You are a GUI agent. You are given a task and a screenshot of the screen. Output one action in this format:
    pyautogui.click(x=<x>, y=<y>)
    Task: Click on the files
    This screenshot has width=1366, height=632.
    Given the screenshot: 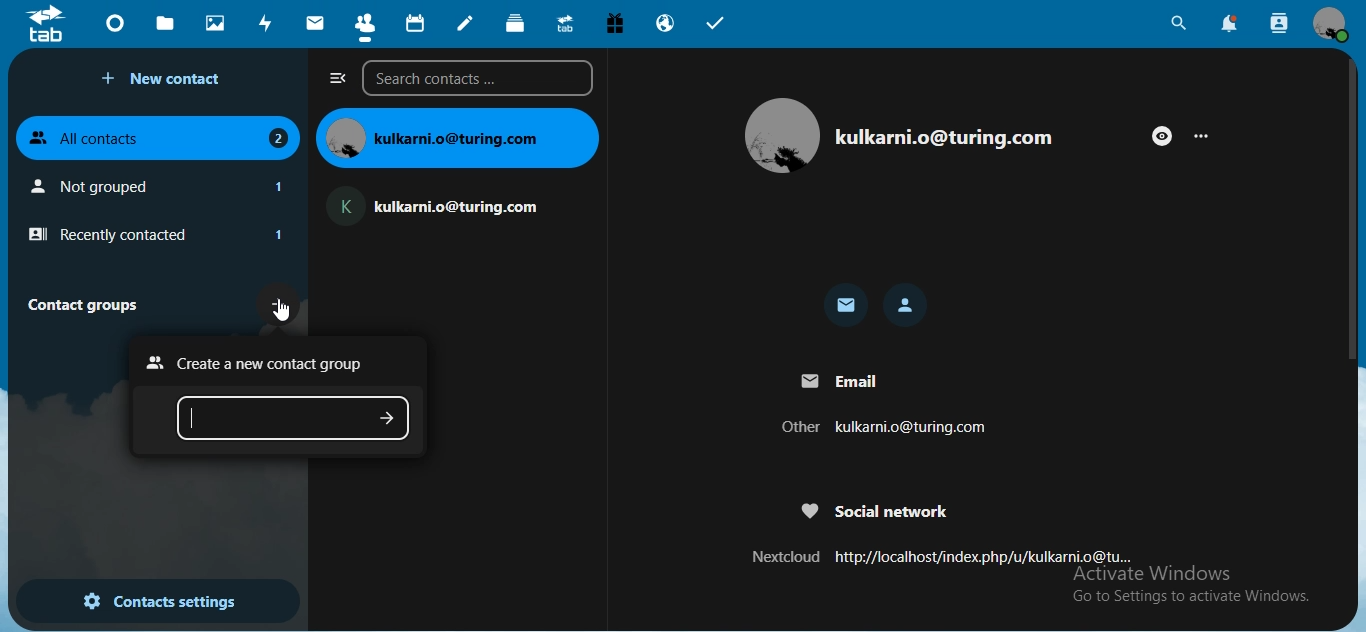 What is the action you would take?
    pyautogui.click(x=165, y=22)
    